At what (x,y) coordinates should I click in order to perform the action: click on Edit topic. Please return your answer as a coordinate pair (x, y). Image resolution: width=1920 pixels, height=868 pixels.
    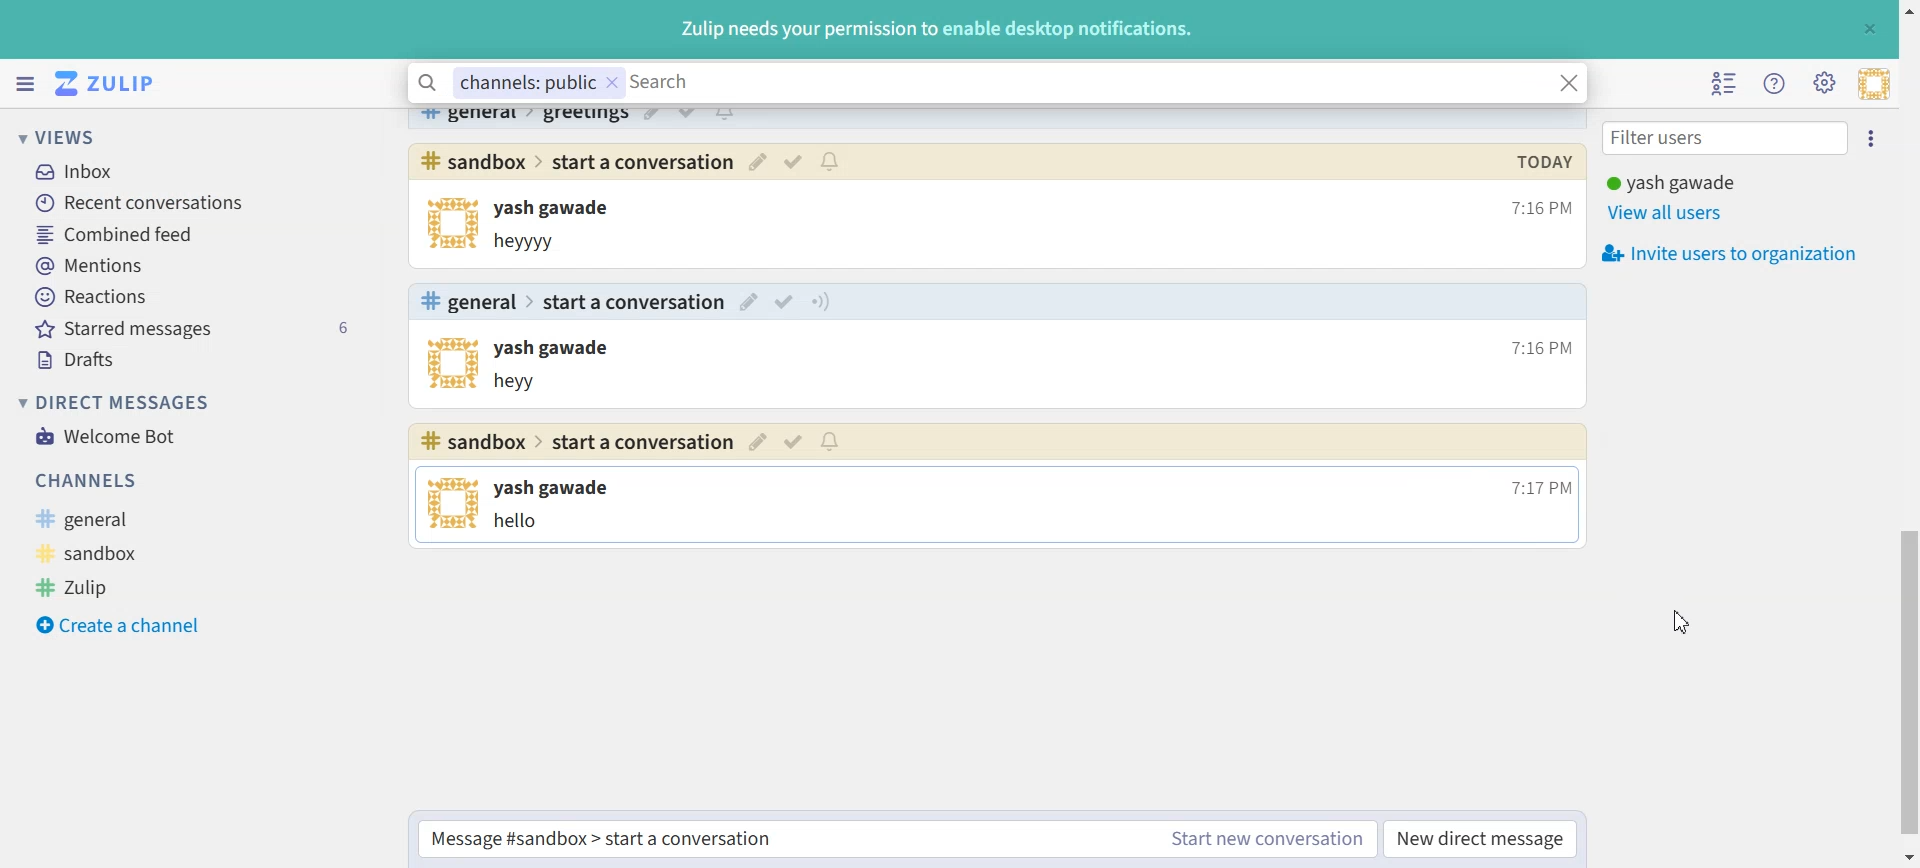
    Looking at the image, I should click on (751, 301).